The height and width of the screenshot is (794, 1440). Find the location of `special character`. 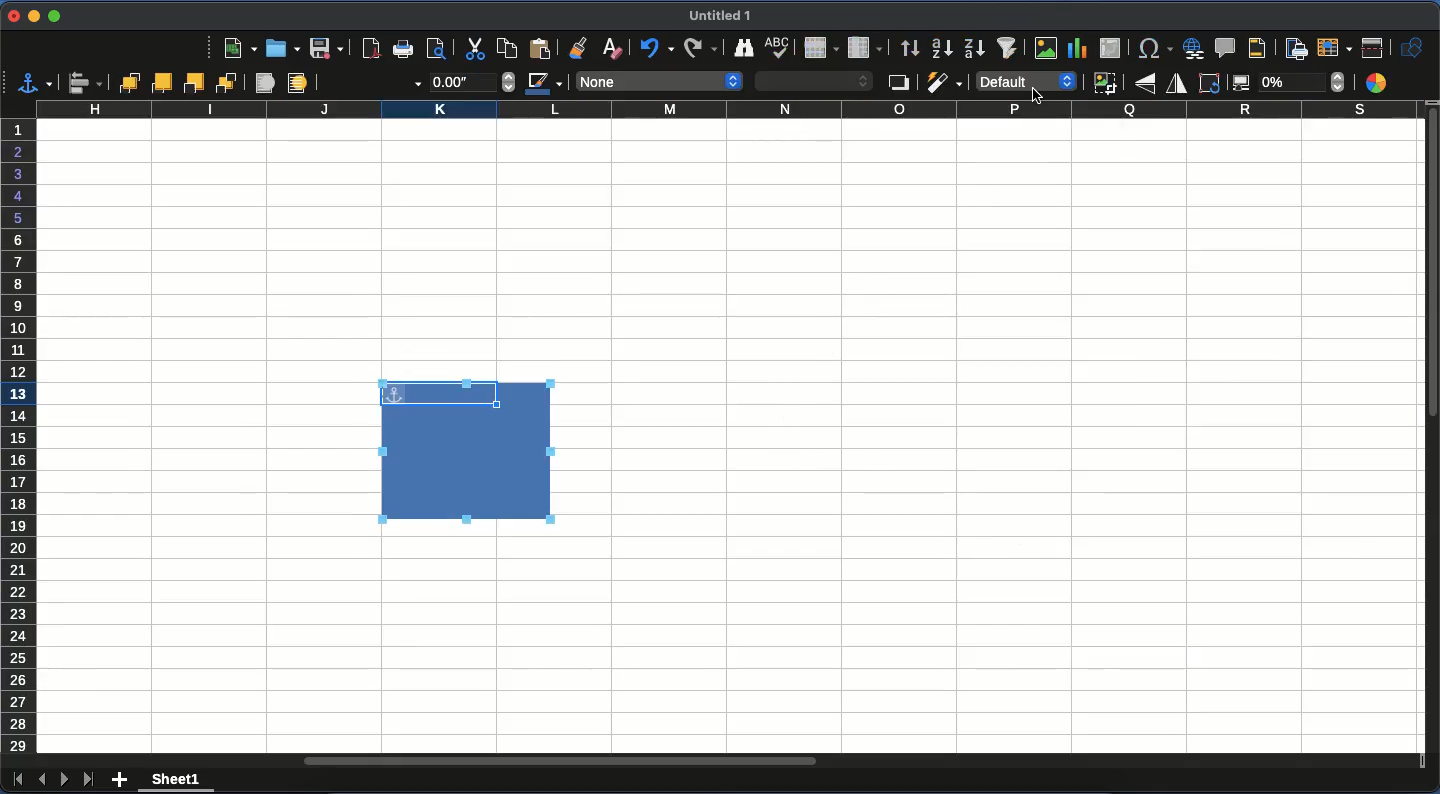

special character is located at coordinates (1151, 48).